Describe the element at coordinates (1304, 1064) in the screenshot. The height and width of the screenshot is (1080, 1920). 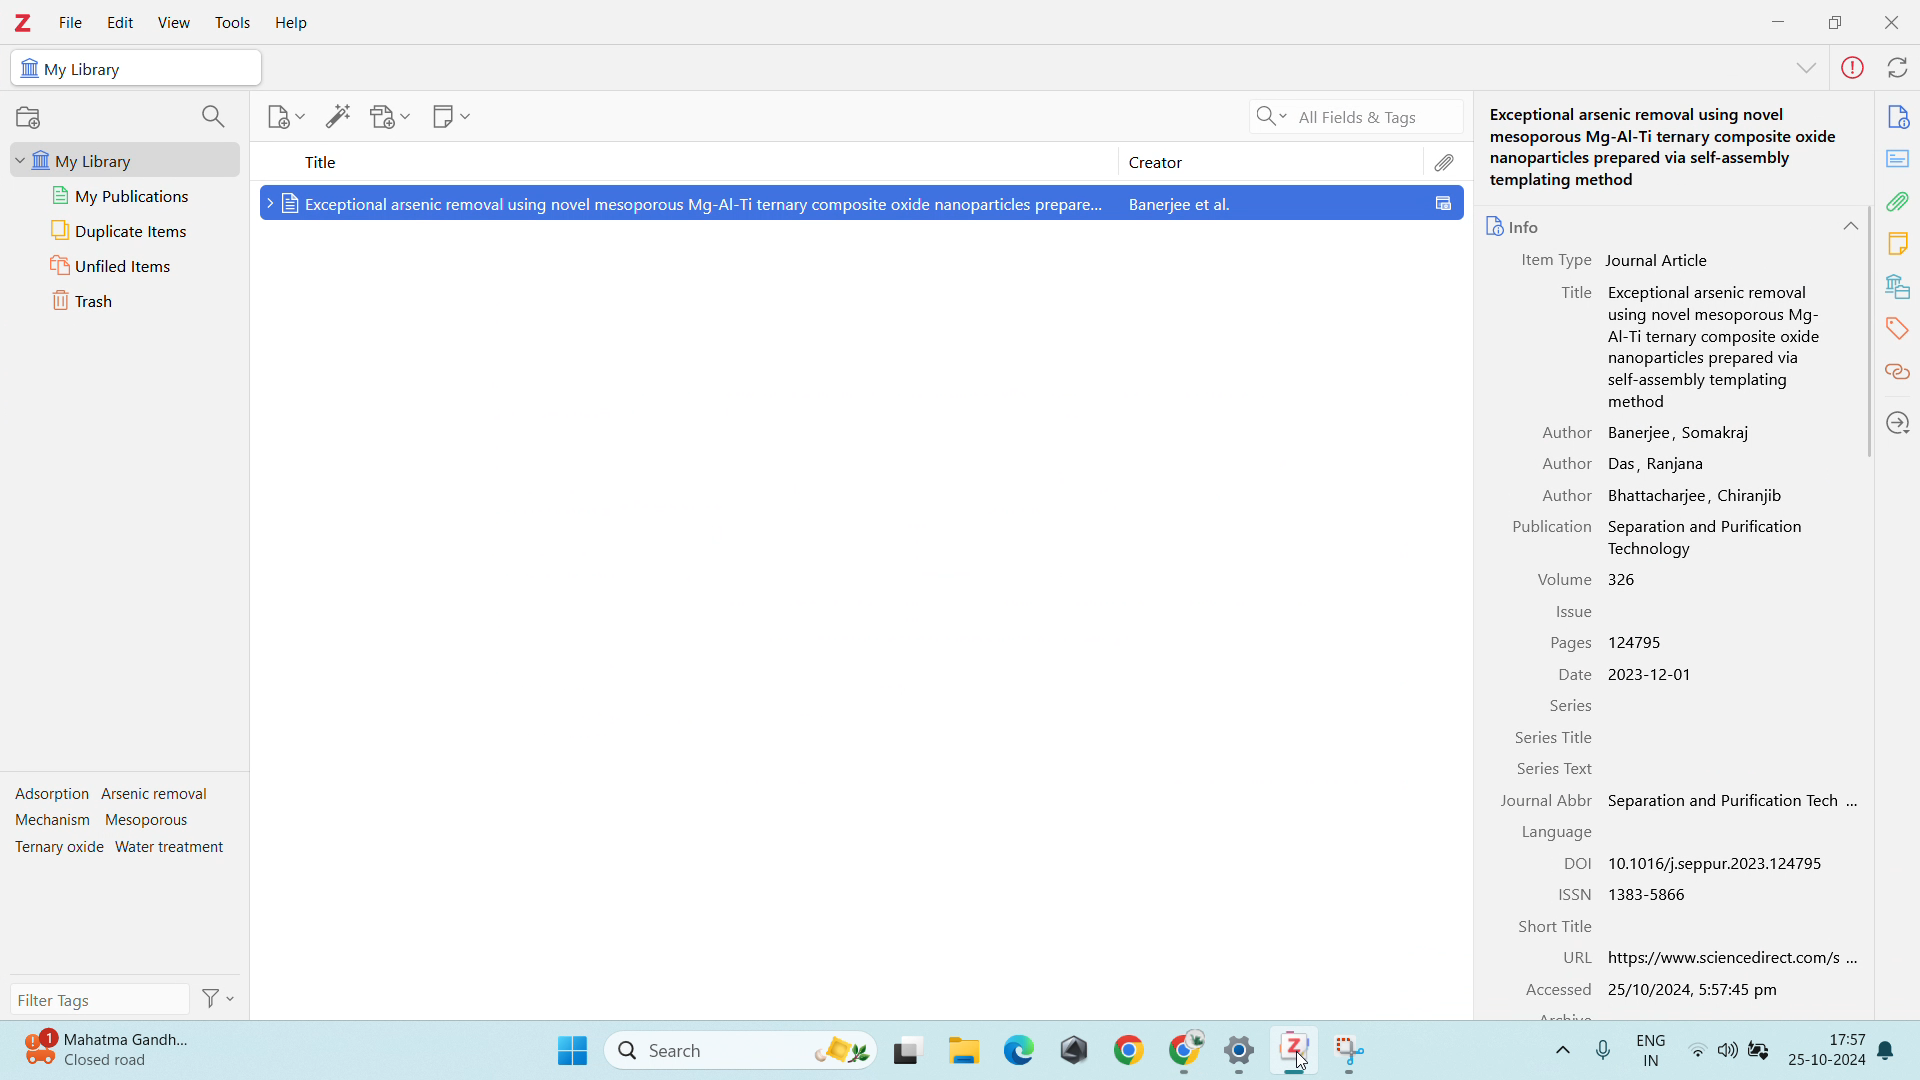
I see `Cursor` at that location.